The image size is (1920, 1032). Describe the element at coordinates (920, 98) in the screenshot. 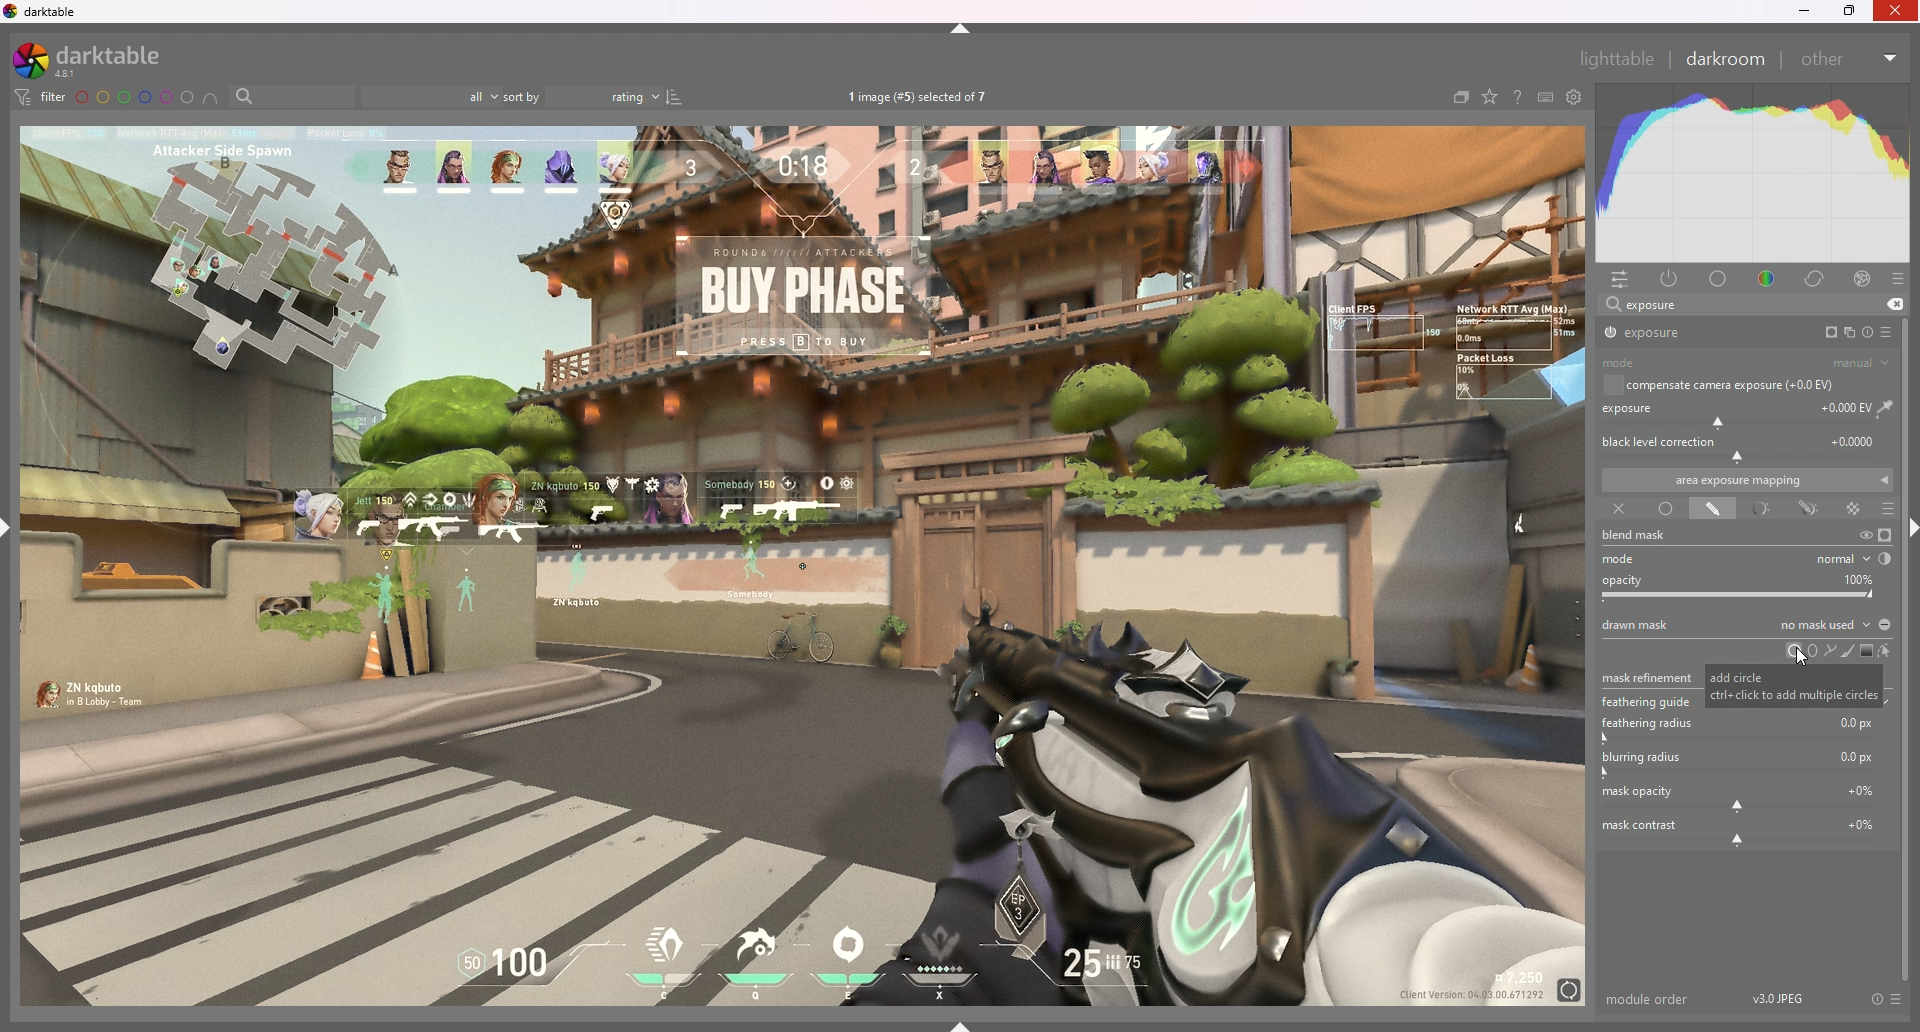

I see `images selected` at that location.